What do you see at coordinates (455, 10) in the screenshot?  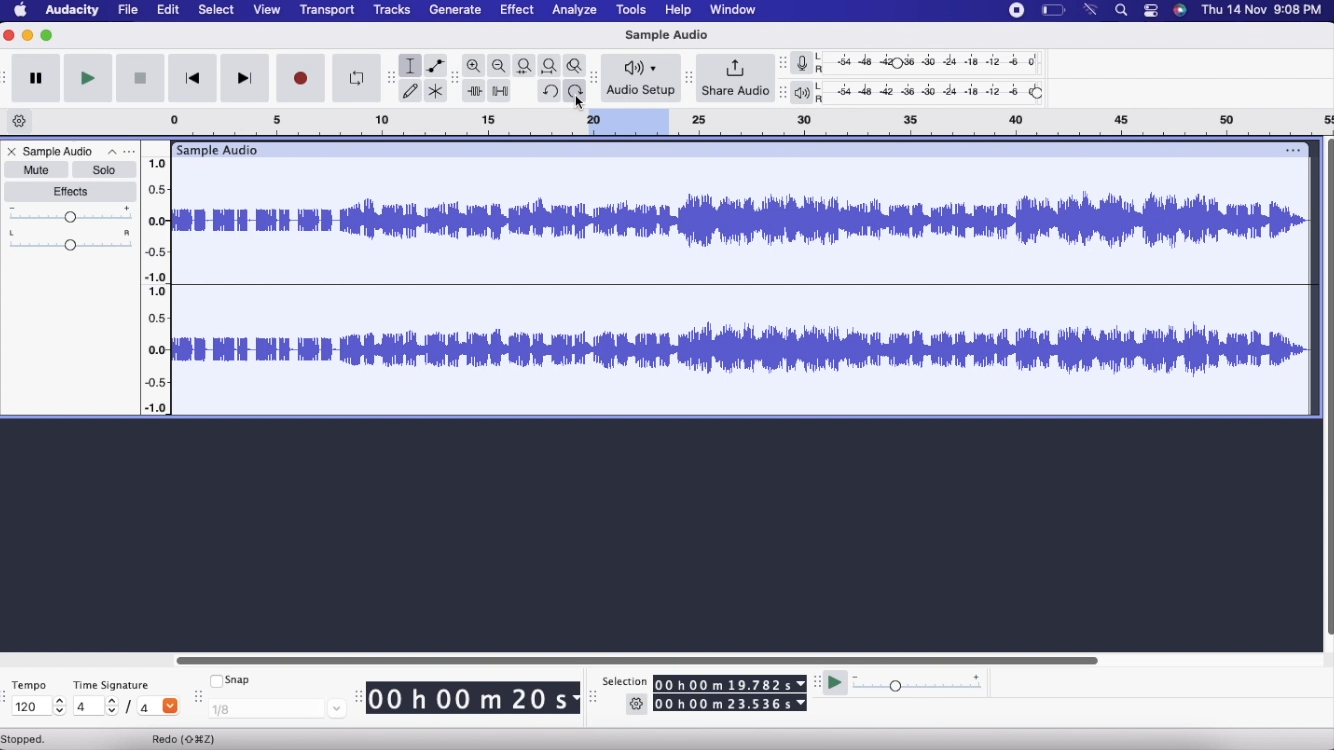 I see `Generate` at bounding box center [455, 10].